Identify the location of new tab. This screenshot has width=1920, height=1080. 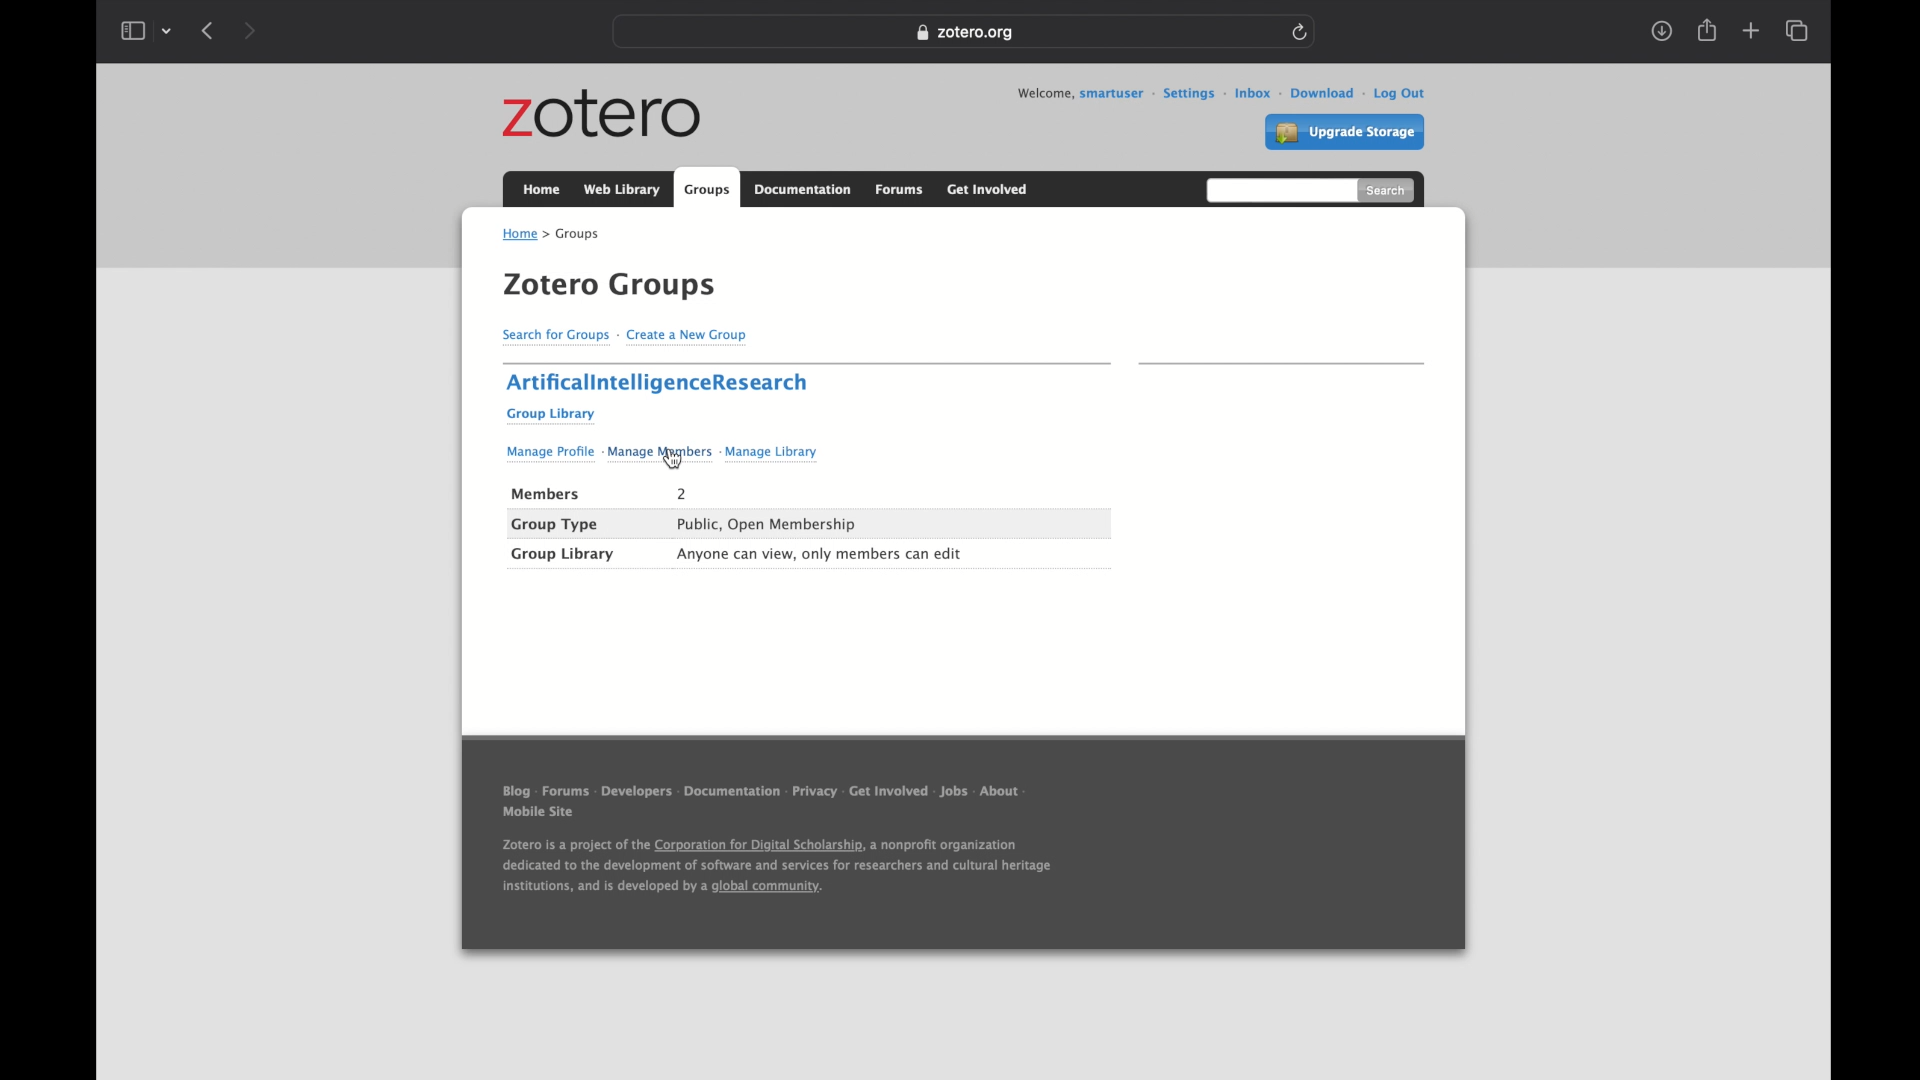
(1751, 30).